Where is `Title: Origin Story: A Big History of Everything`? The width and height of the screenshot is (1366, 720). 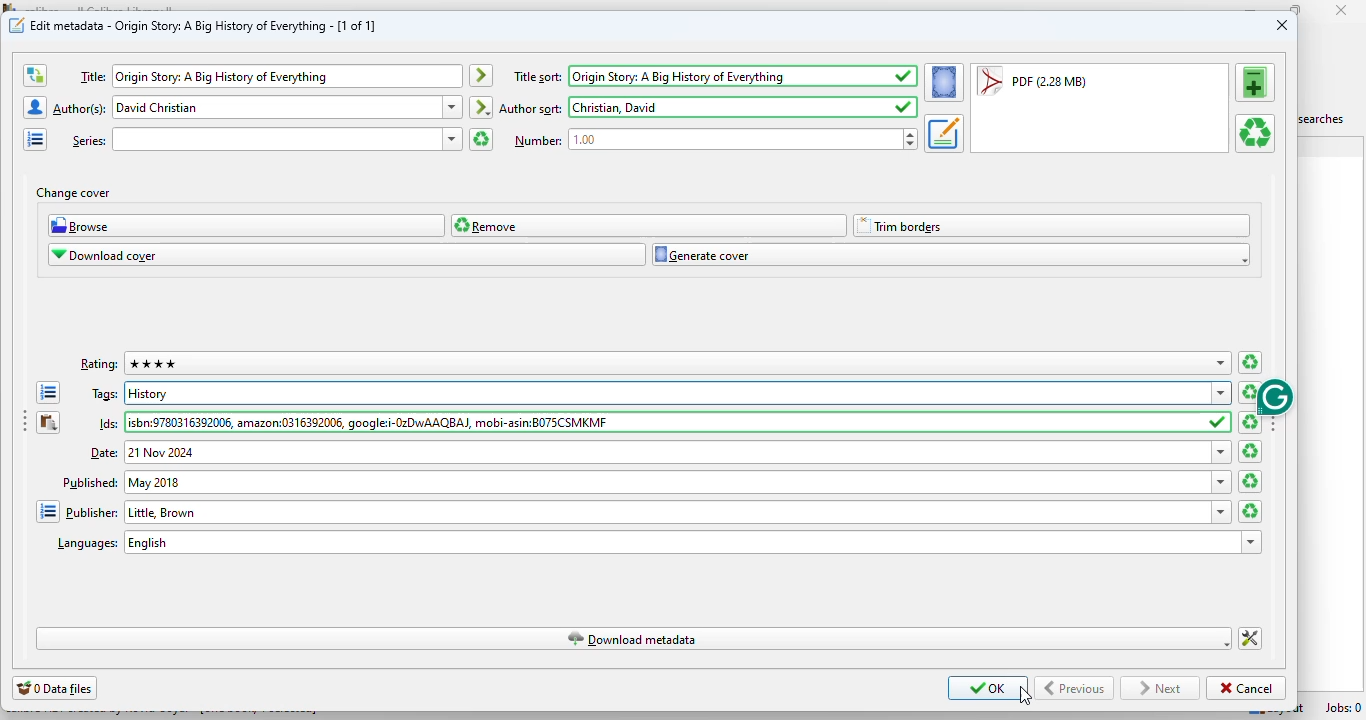
Title: Origin Story: A Big History of Everything is located at coordinates (288, 76).